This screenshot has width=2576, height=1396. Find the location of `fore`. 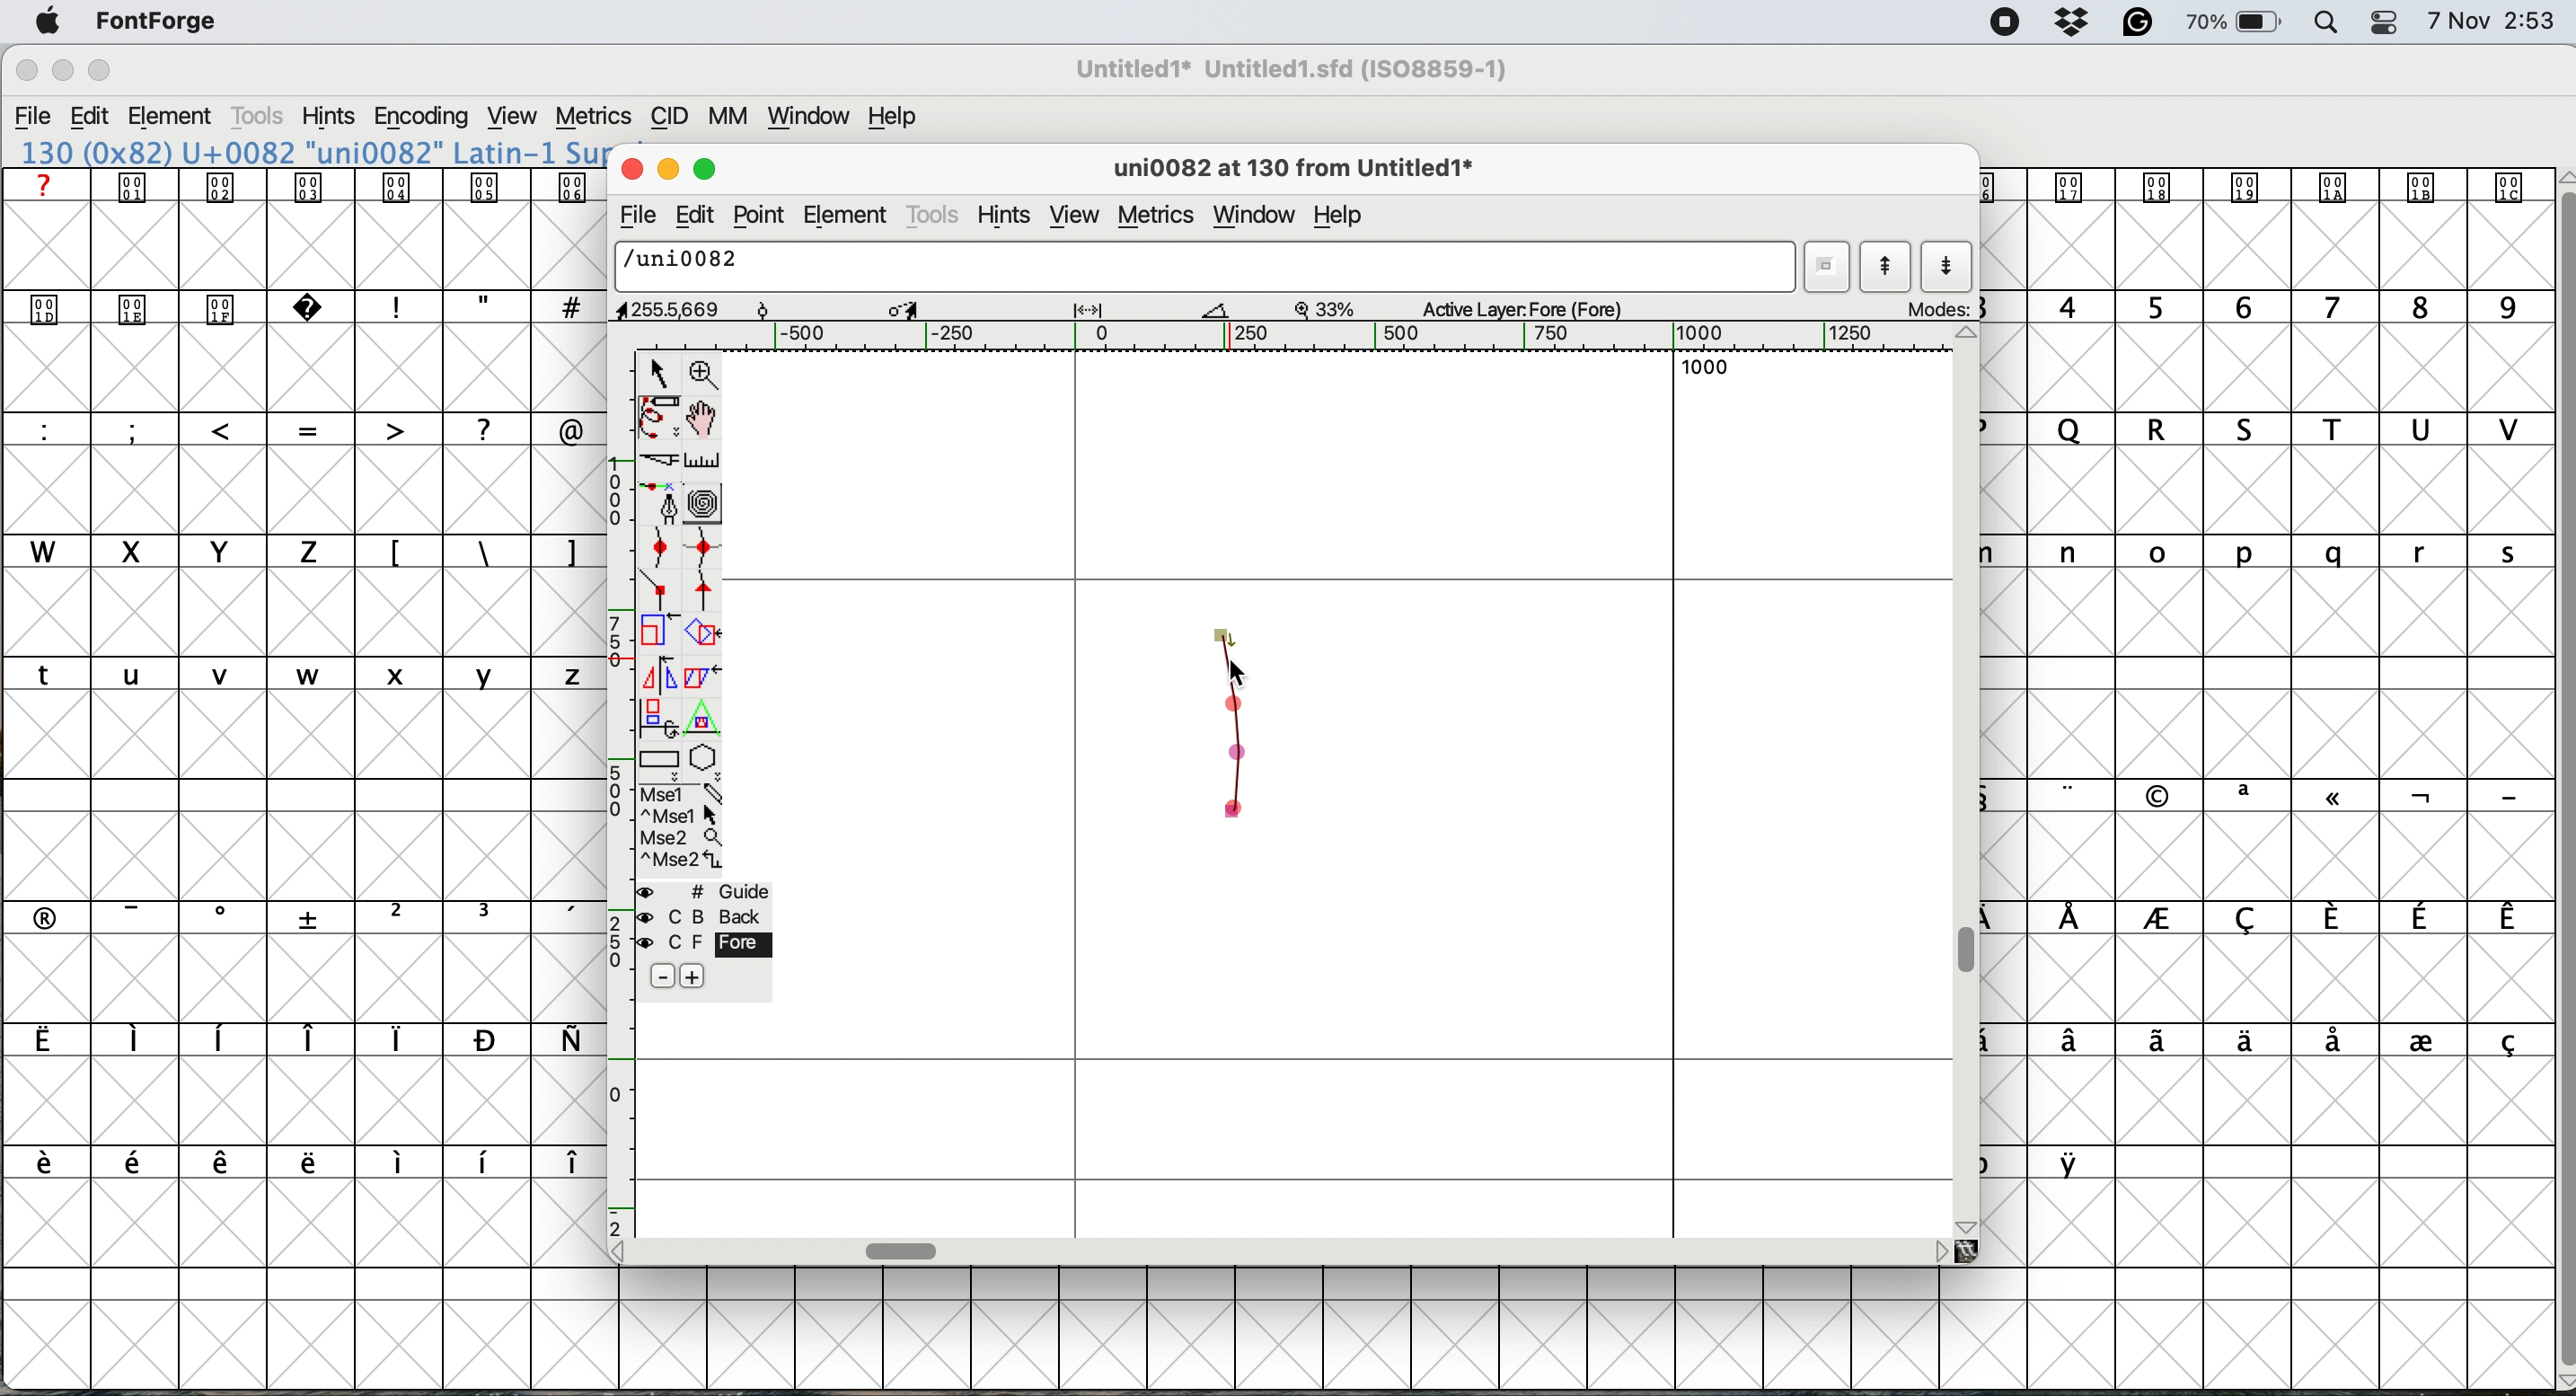

fore is located at coordinates (701, 946).